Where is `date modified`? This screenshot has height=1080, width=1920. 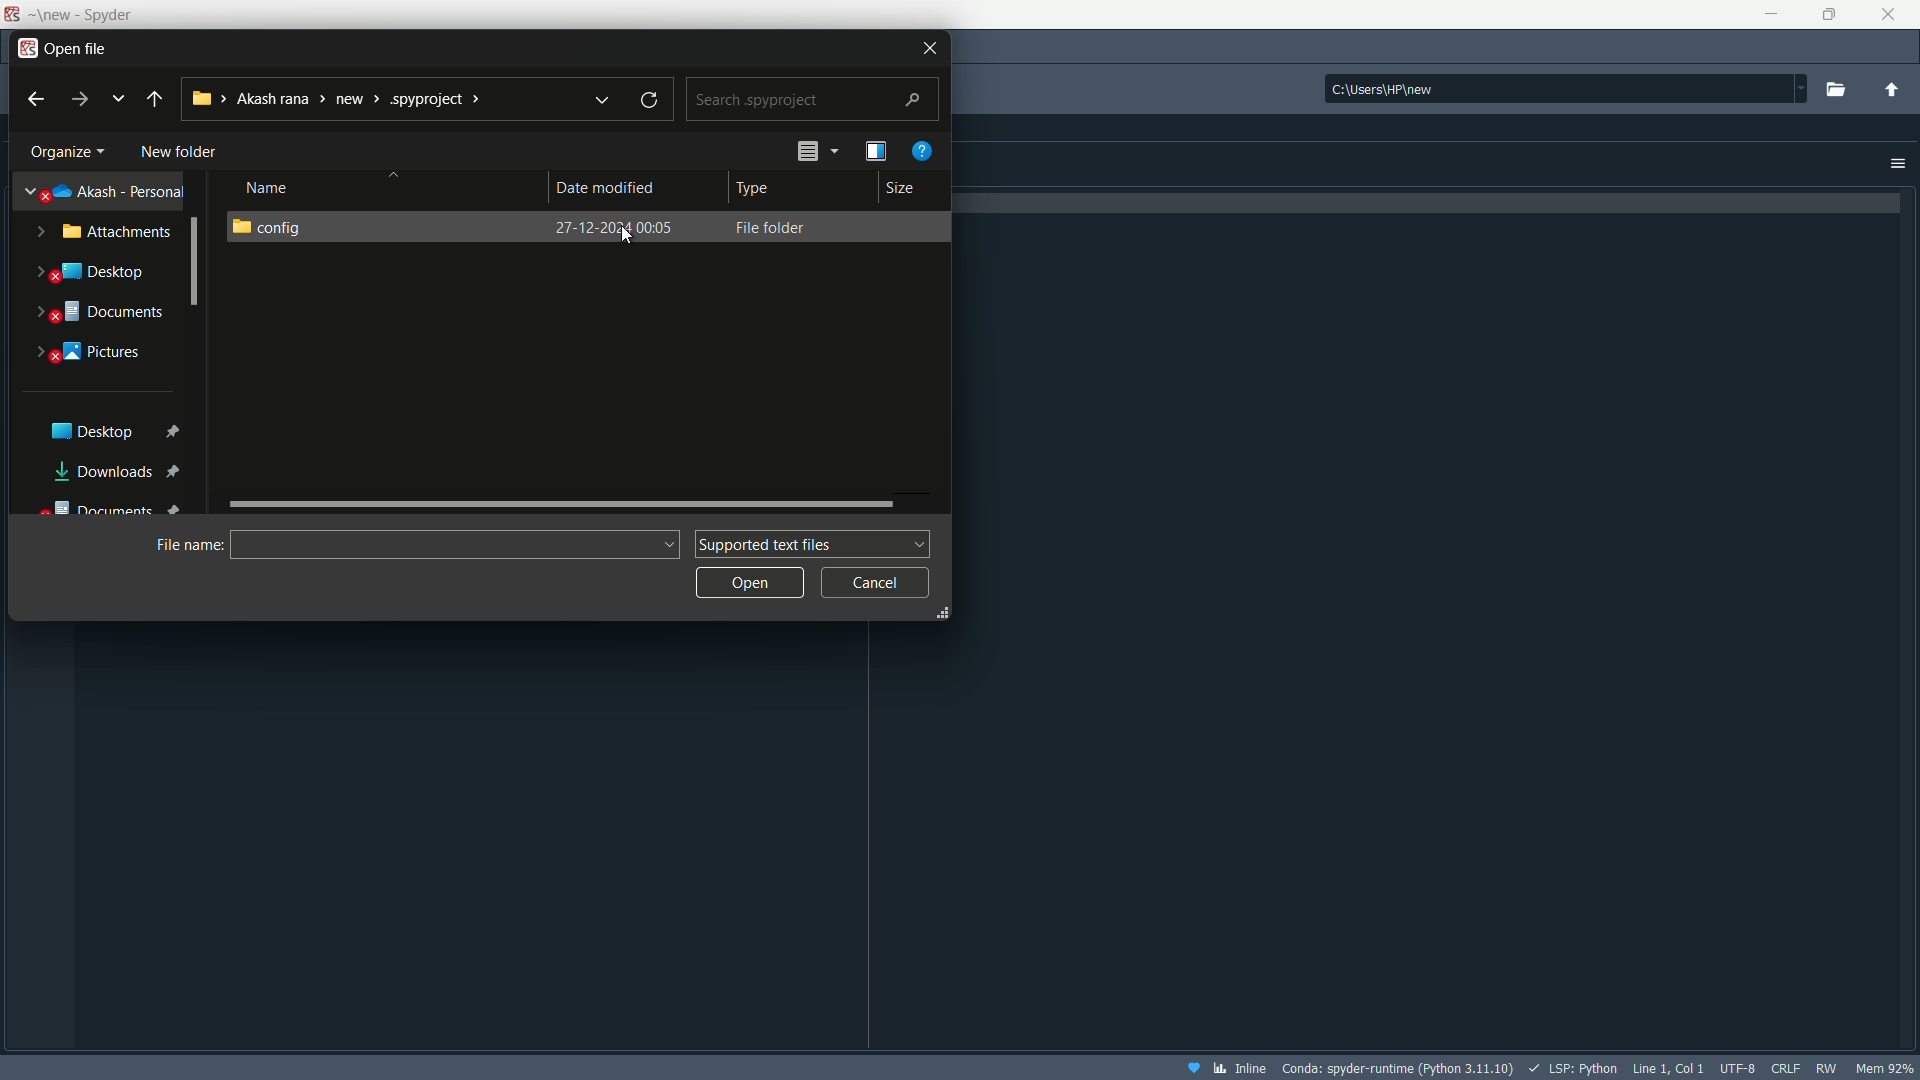 date modified is located at coordinates (613, 190).